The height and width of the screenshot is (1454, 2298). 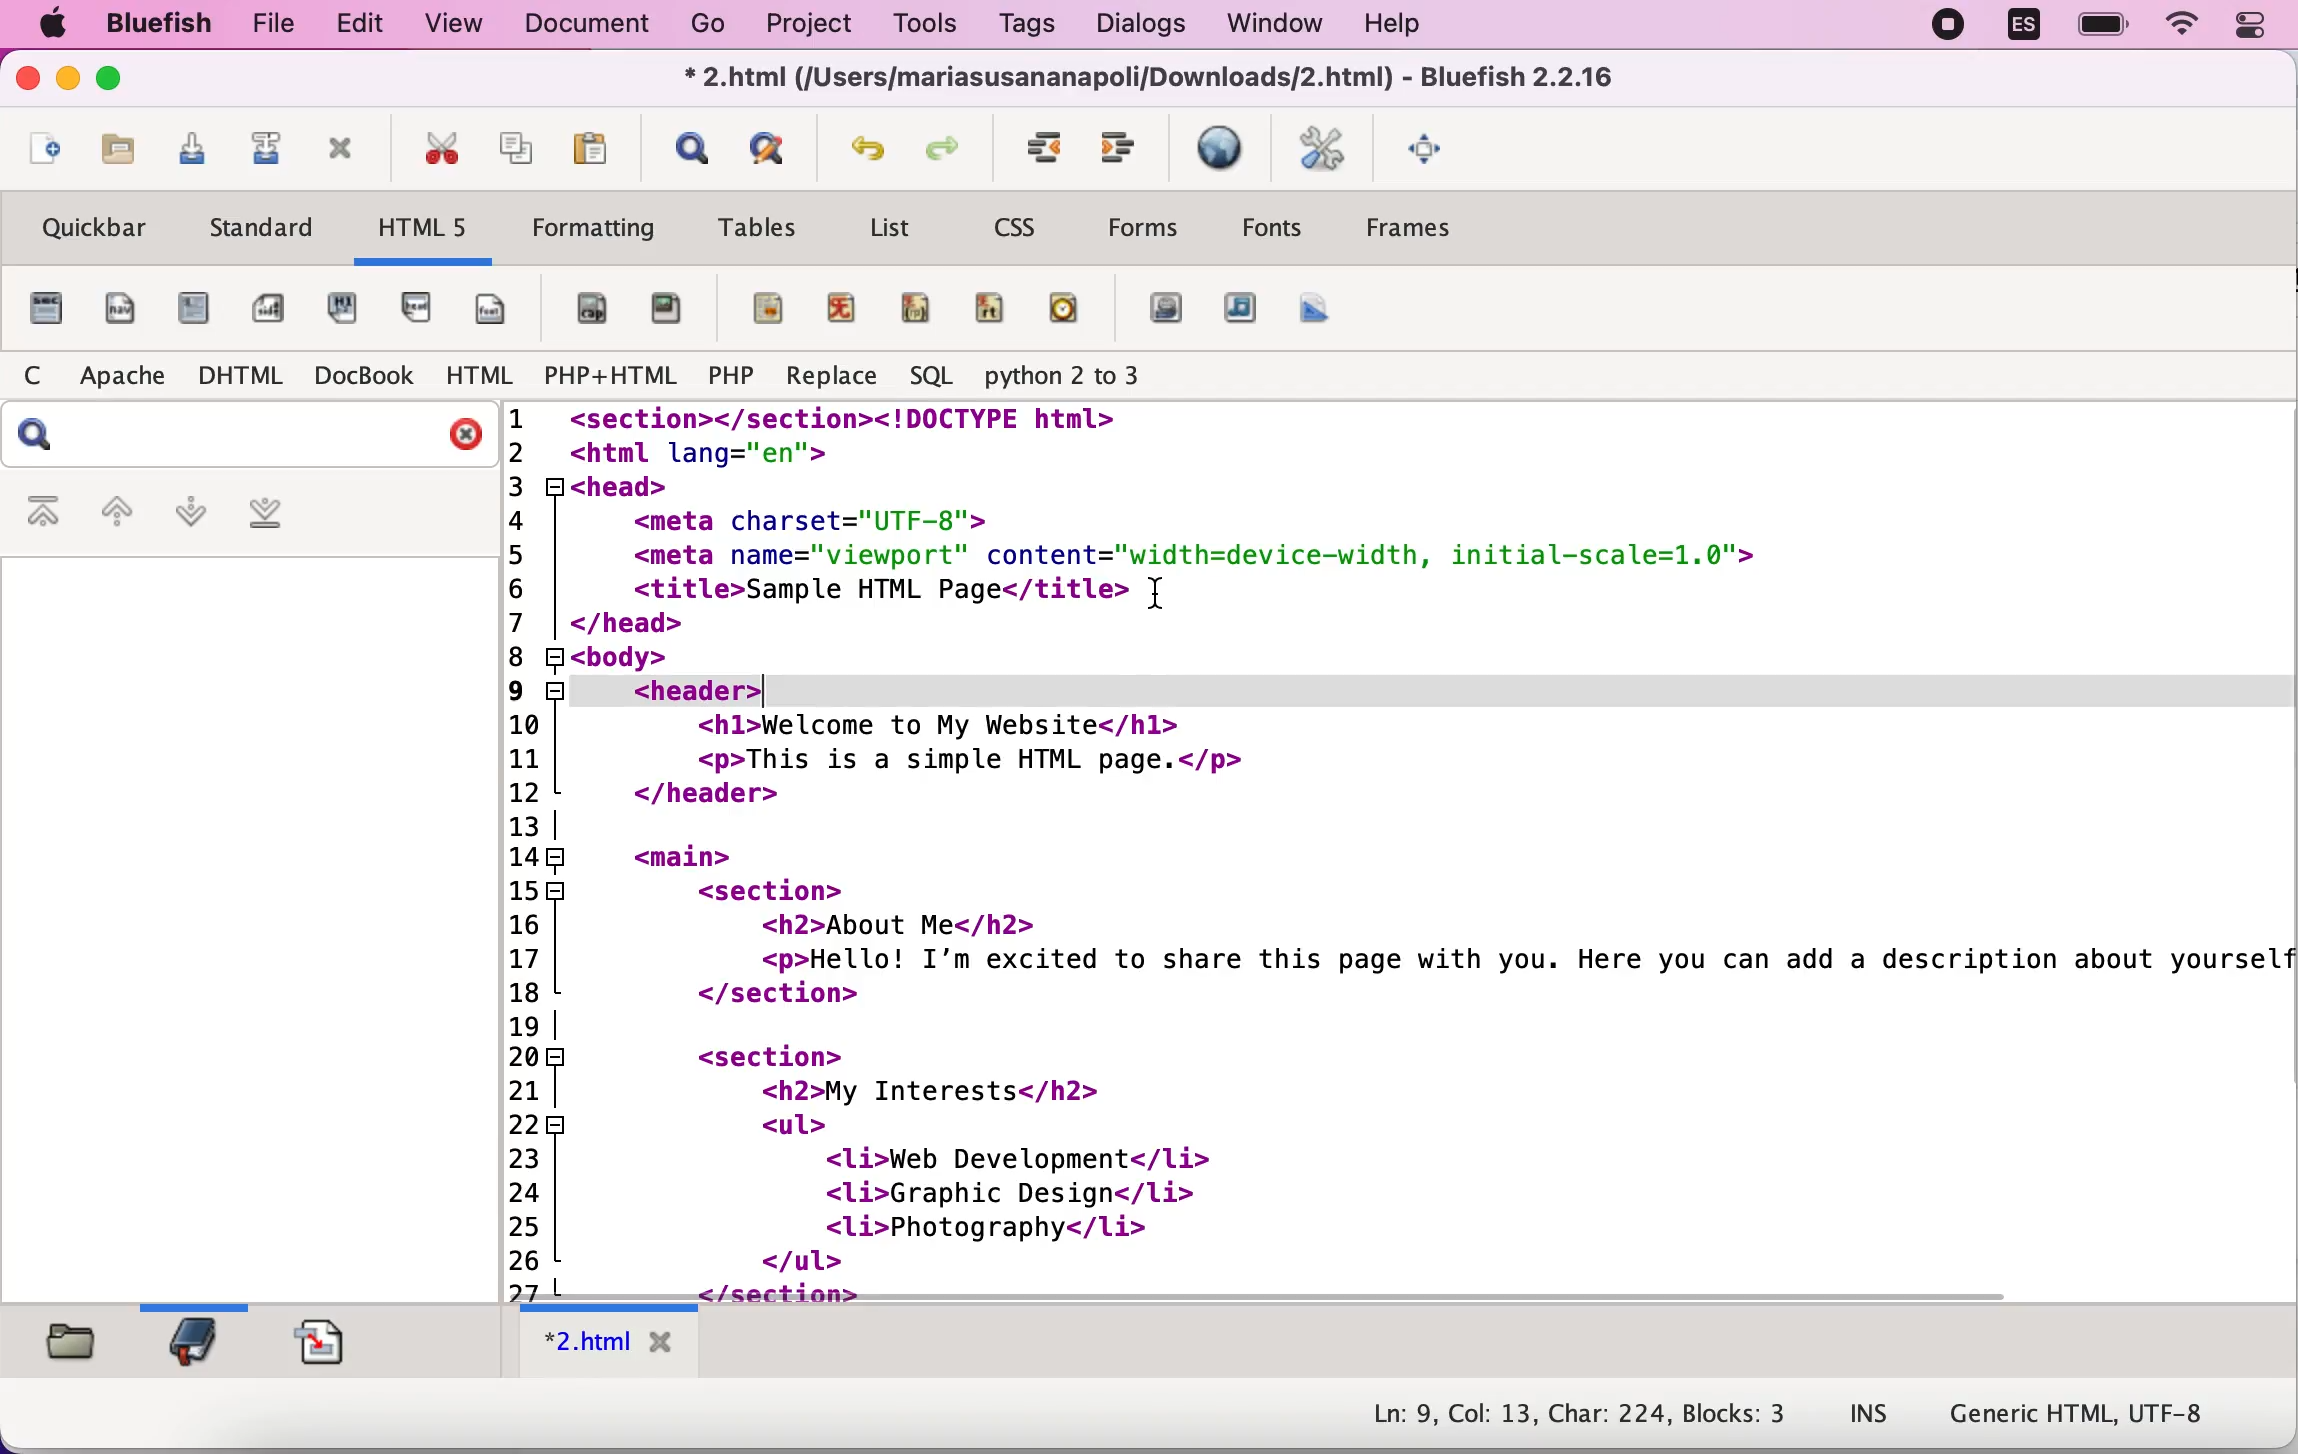 I want to click on quickbar, so click(x=96, y=227).